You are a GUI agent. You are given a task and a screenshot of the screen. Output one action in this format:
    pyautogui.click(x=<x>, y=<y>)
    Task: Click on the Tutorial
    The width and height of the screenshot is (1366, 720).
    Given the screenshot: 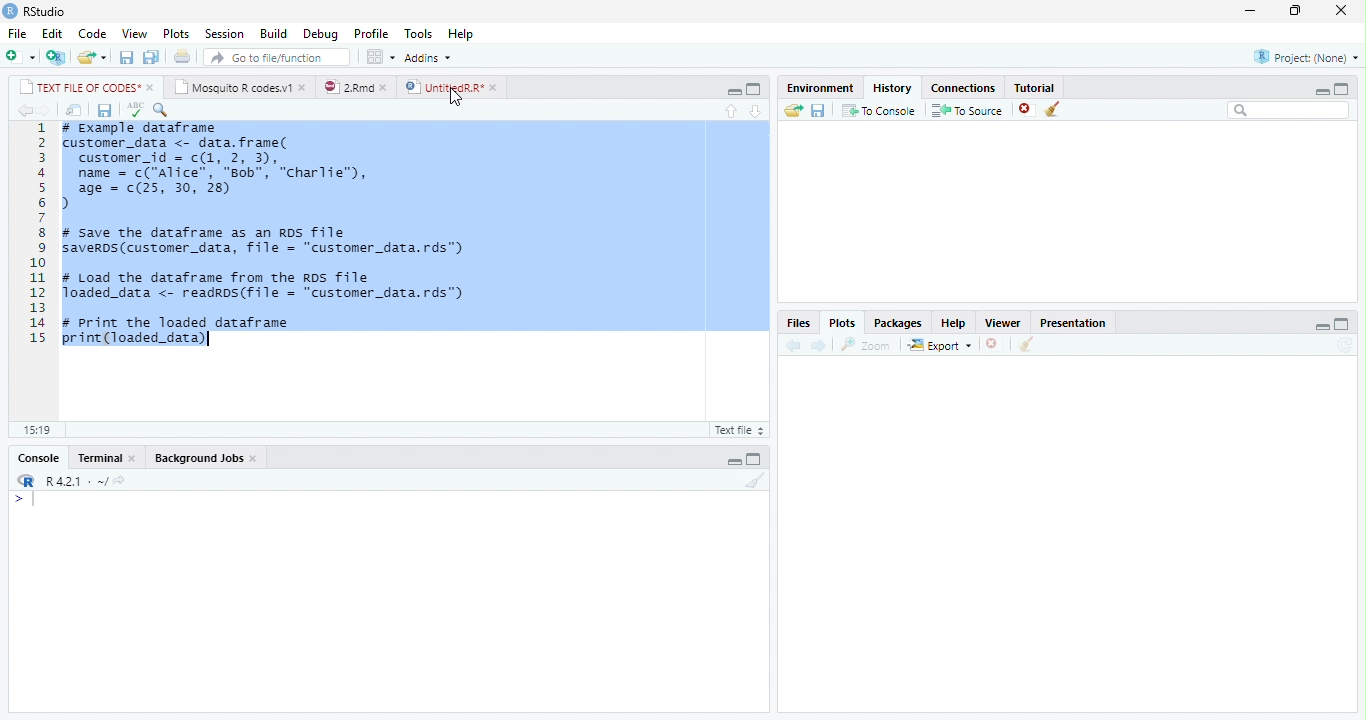 What is the action you would take?
    pyautogui.click(x=1036, y=87)
    